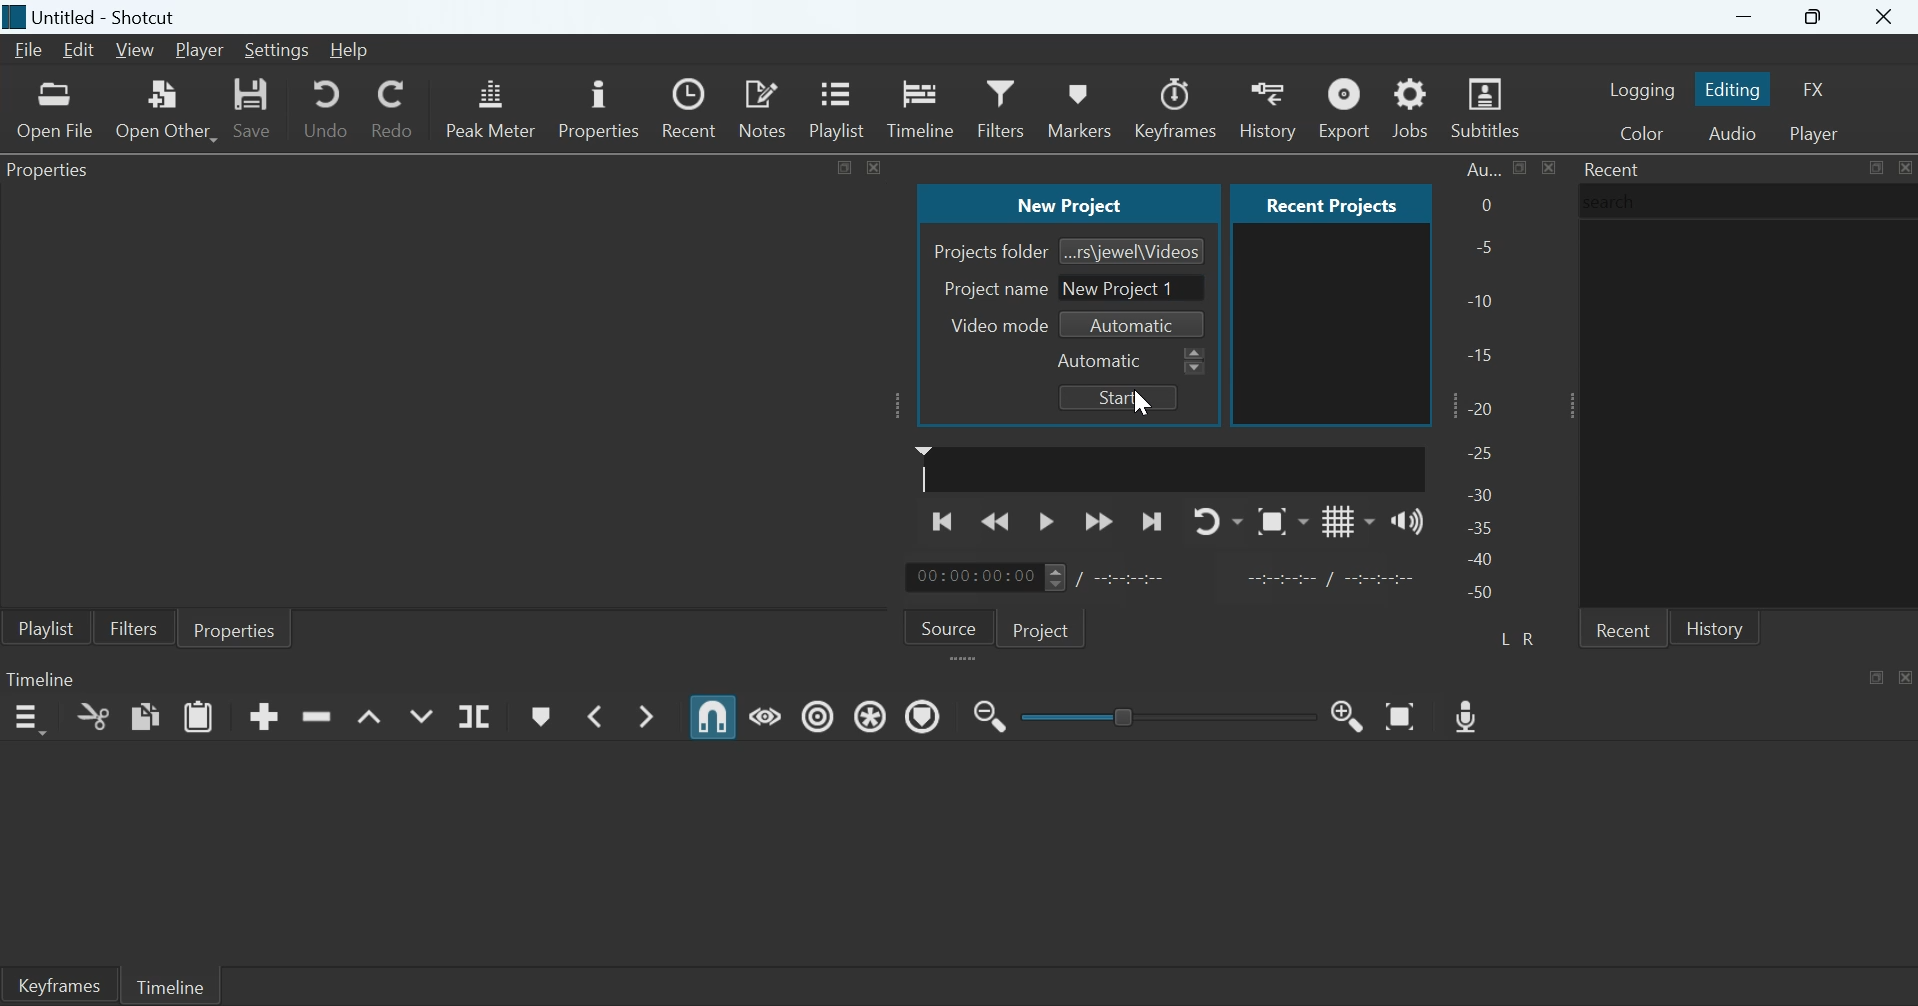 Image resolution: width=1918 pixels, height=1006 pixels. What do you see at coordinates (540, 717) in the screenshot?
I see `create/edit marker` at bounding box center [540, 717].